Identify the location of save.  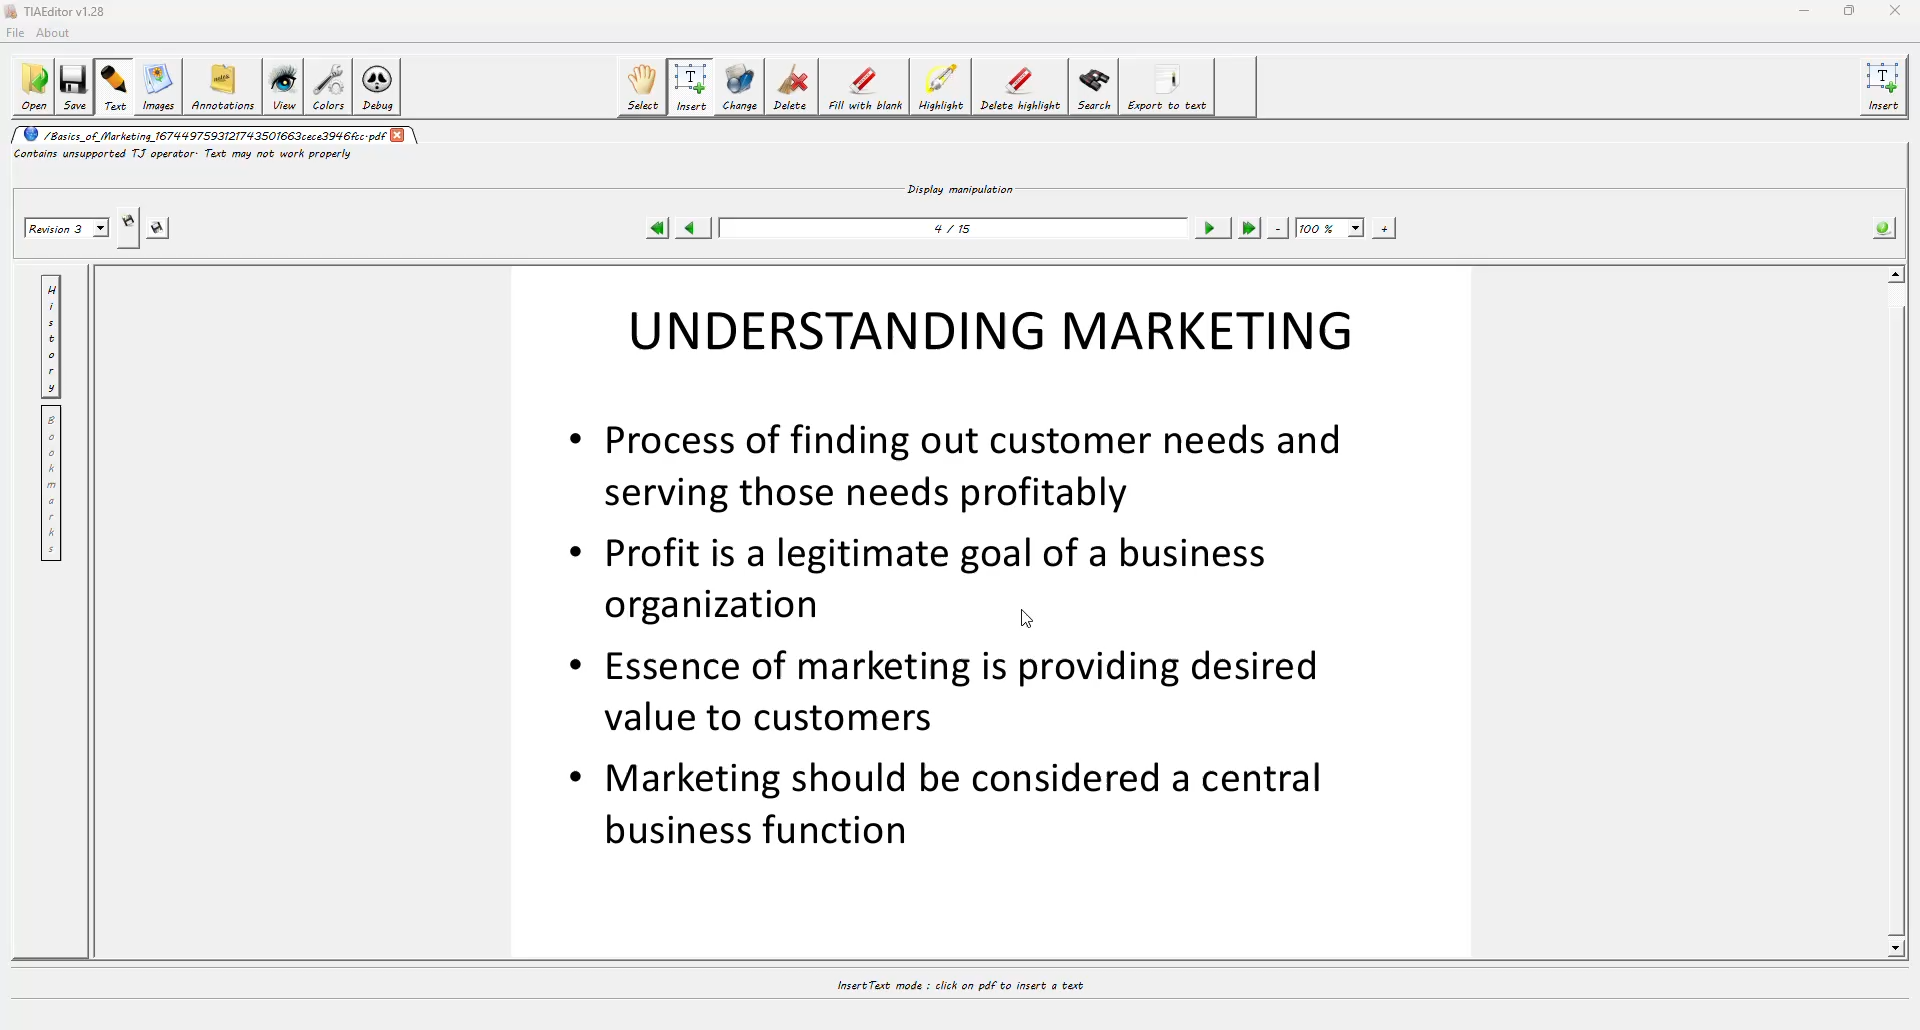
(77, 87).